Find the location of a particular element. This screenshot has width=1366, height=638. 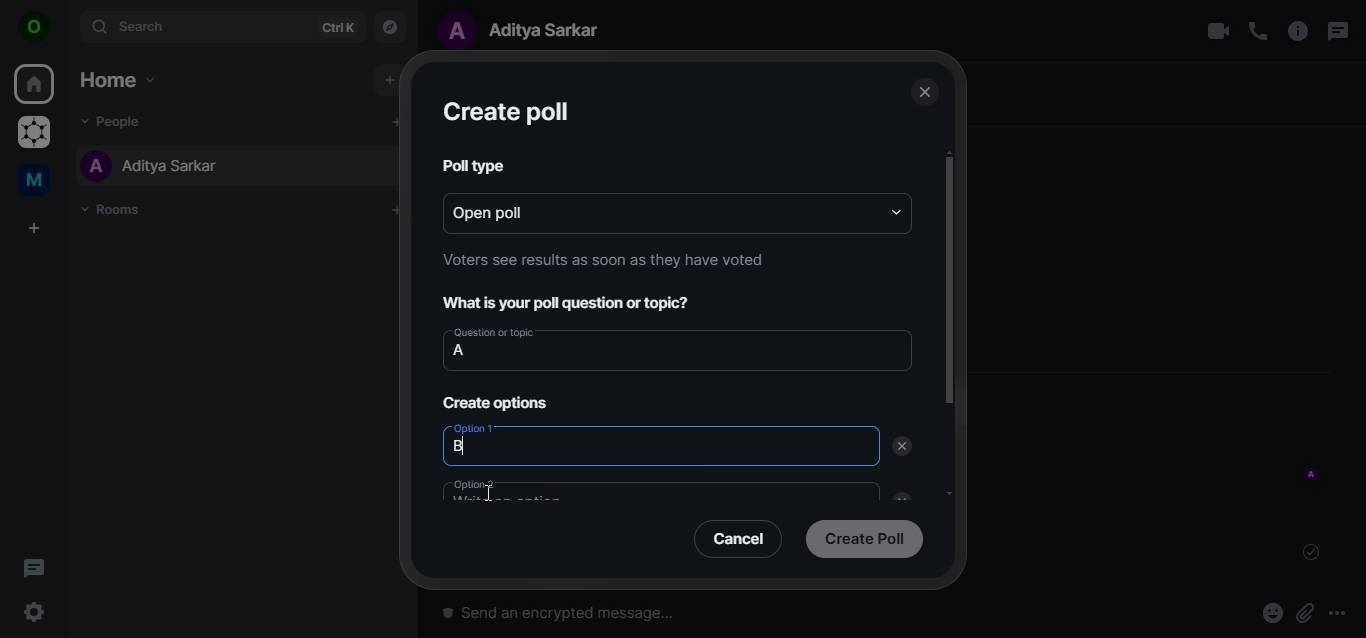

delete is located at coordinates (902, 447).